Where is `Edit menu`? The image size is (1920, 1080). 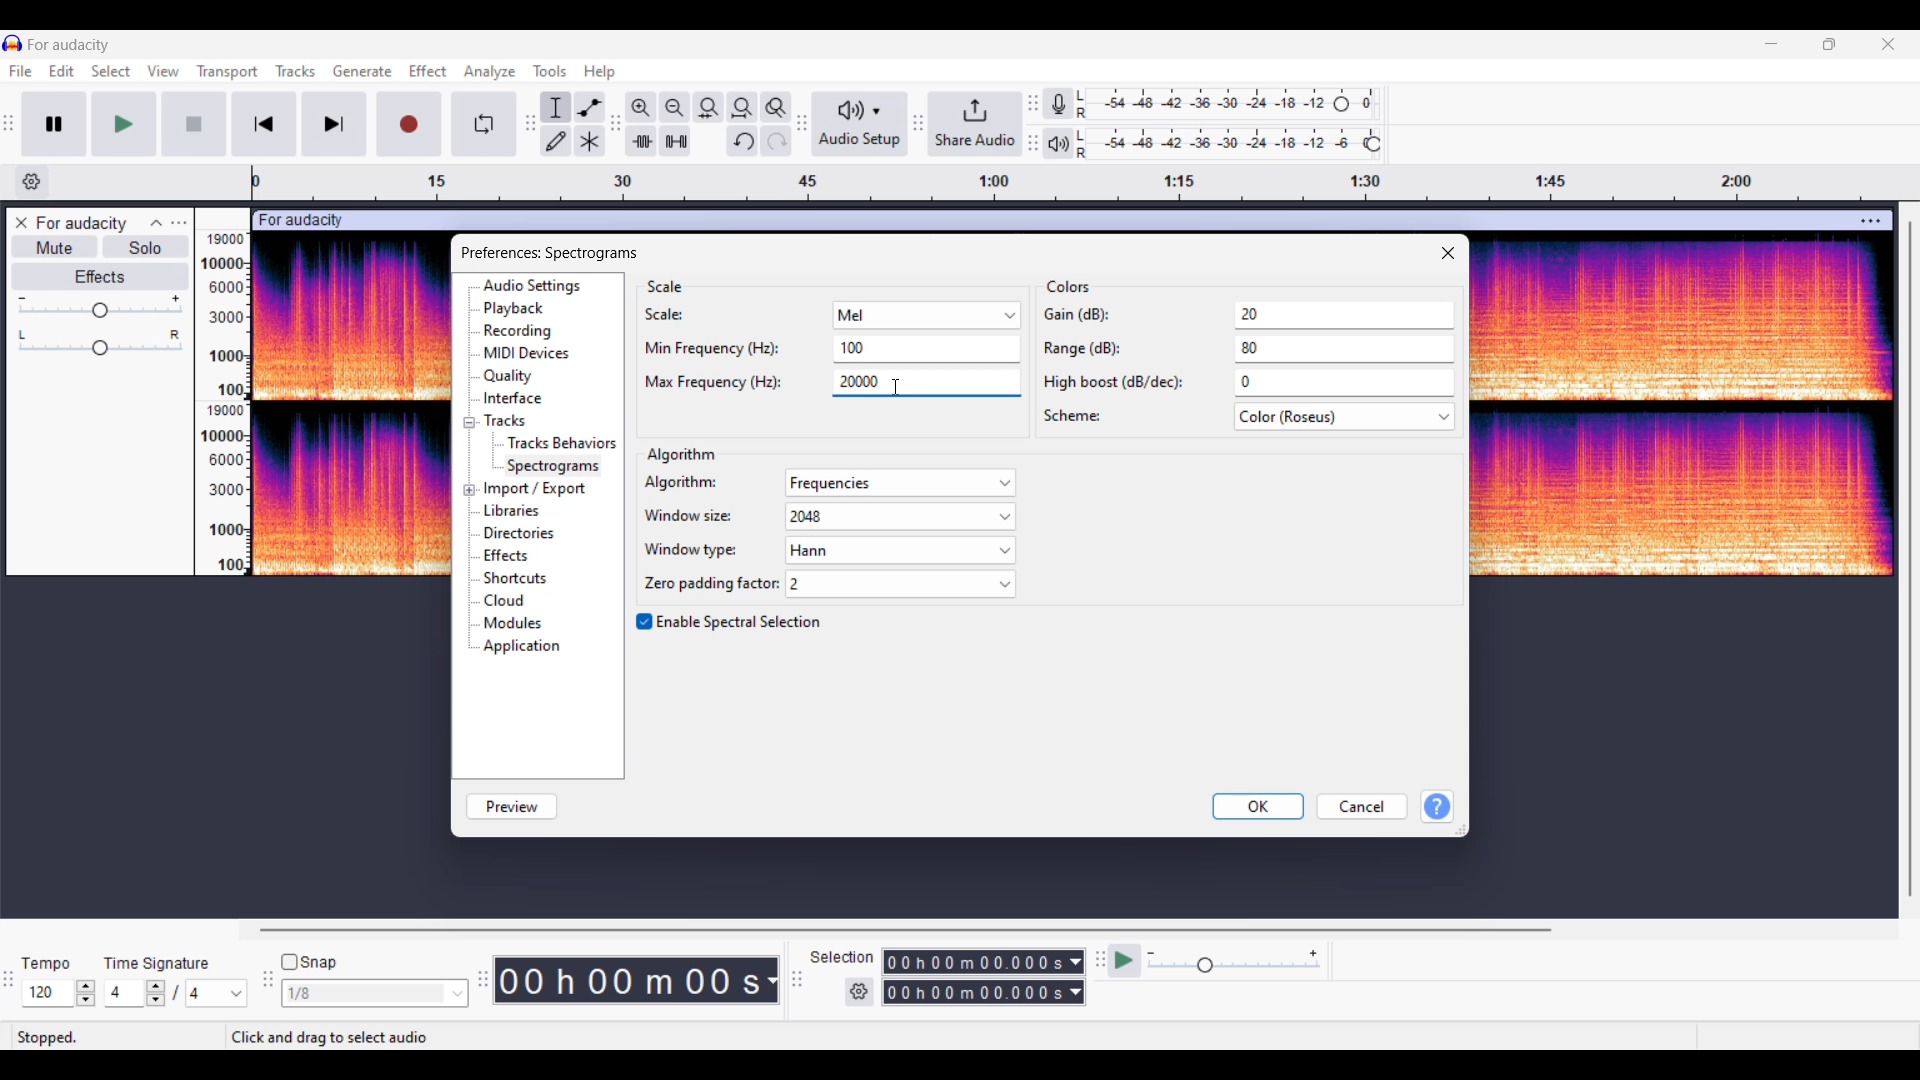 Edit menu is located at coordinates (61, 71).